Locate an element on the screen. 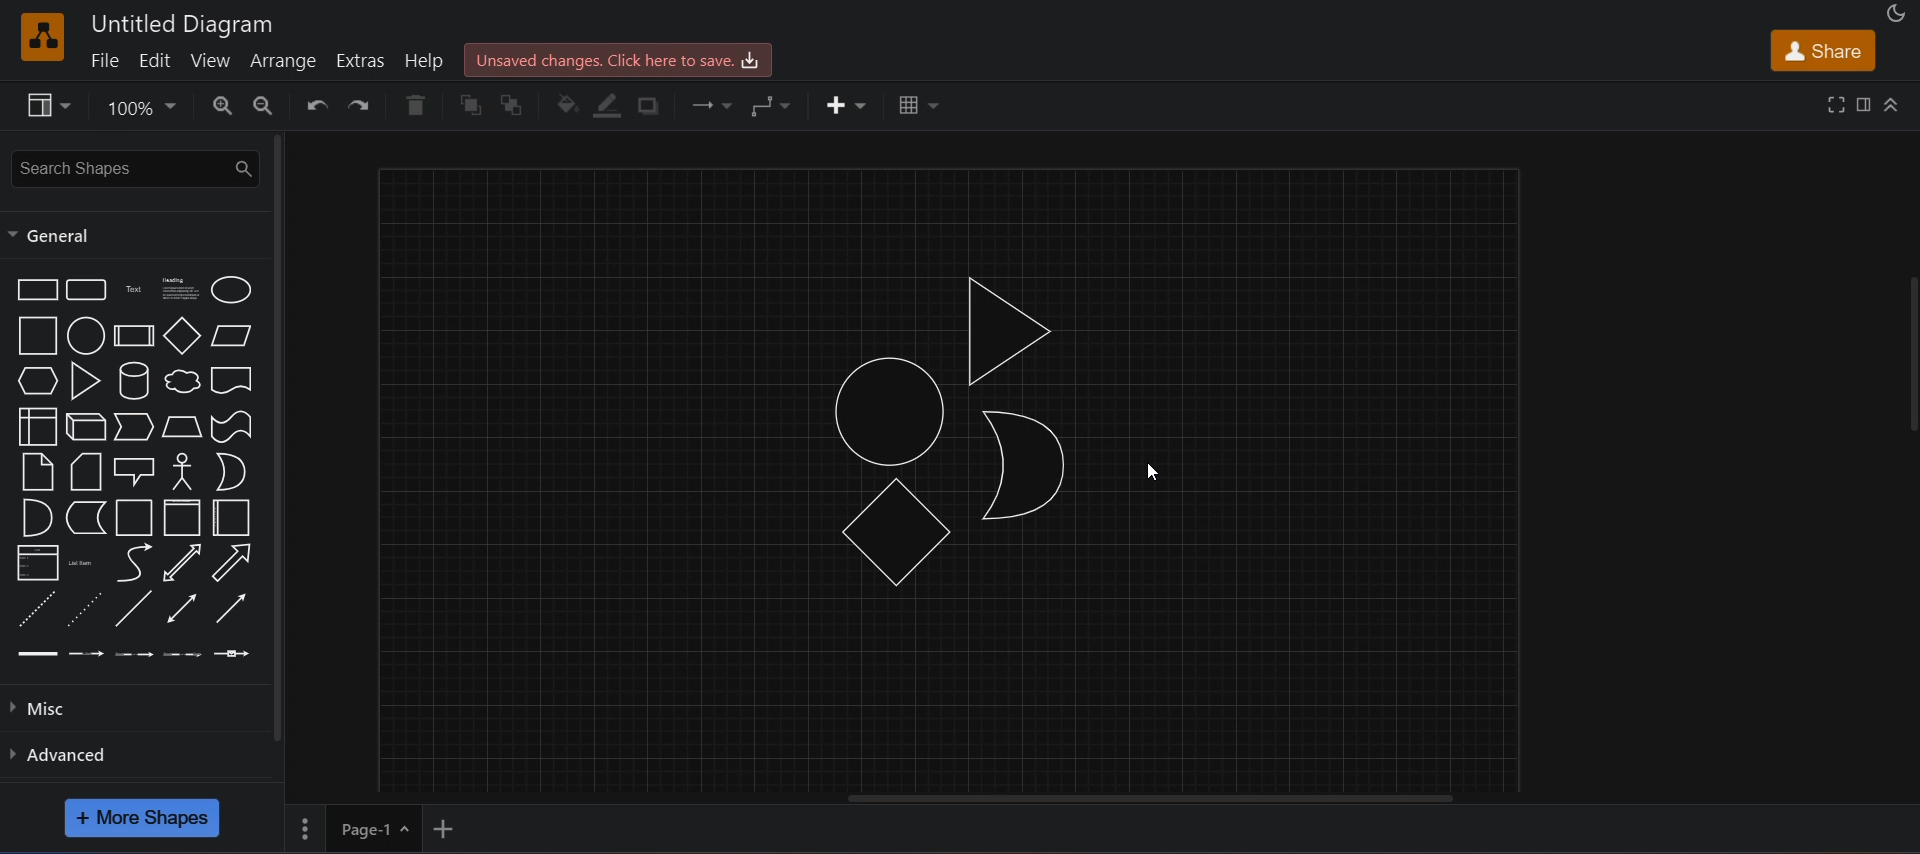  cylinder is located at coordinates (135, 381).